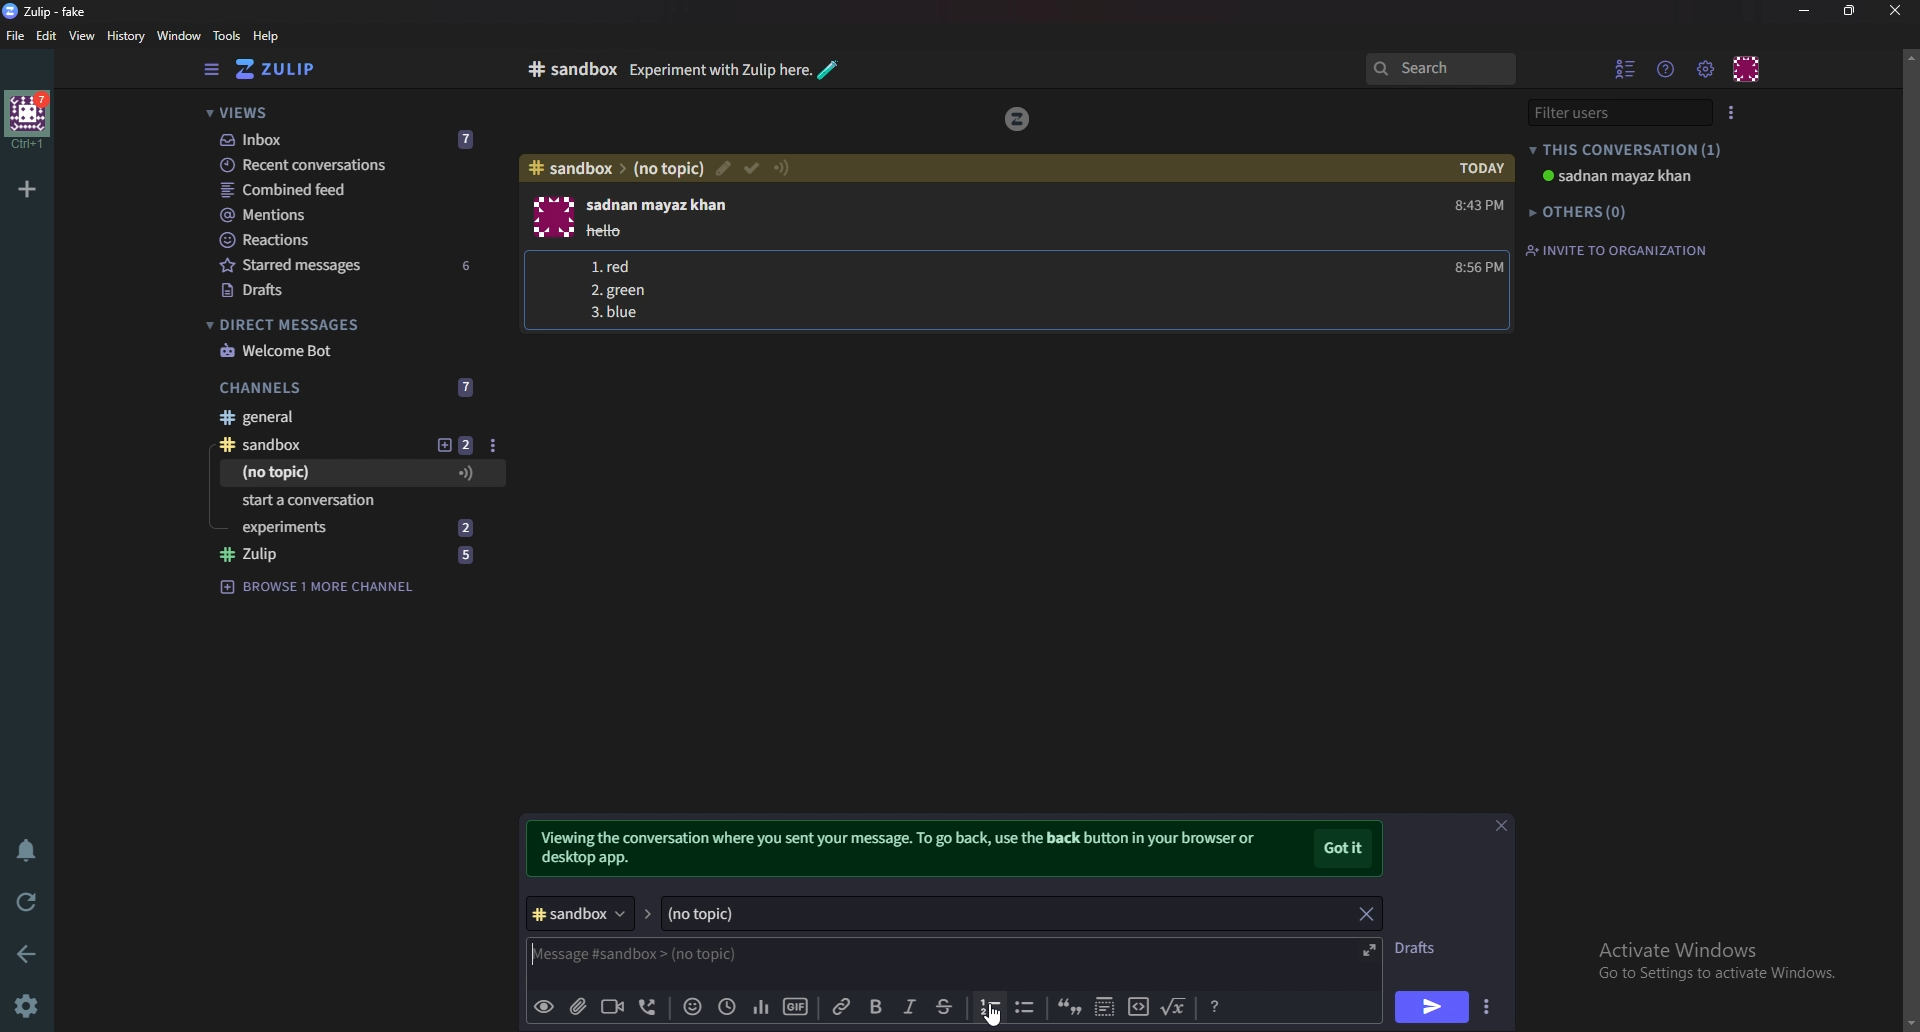  Describe the element at coordinates (350, 501) in the screenshot. I see `Start a conversation` at that location.